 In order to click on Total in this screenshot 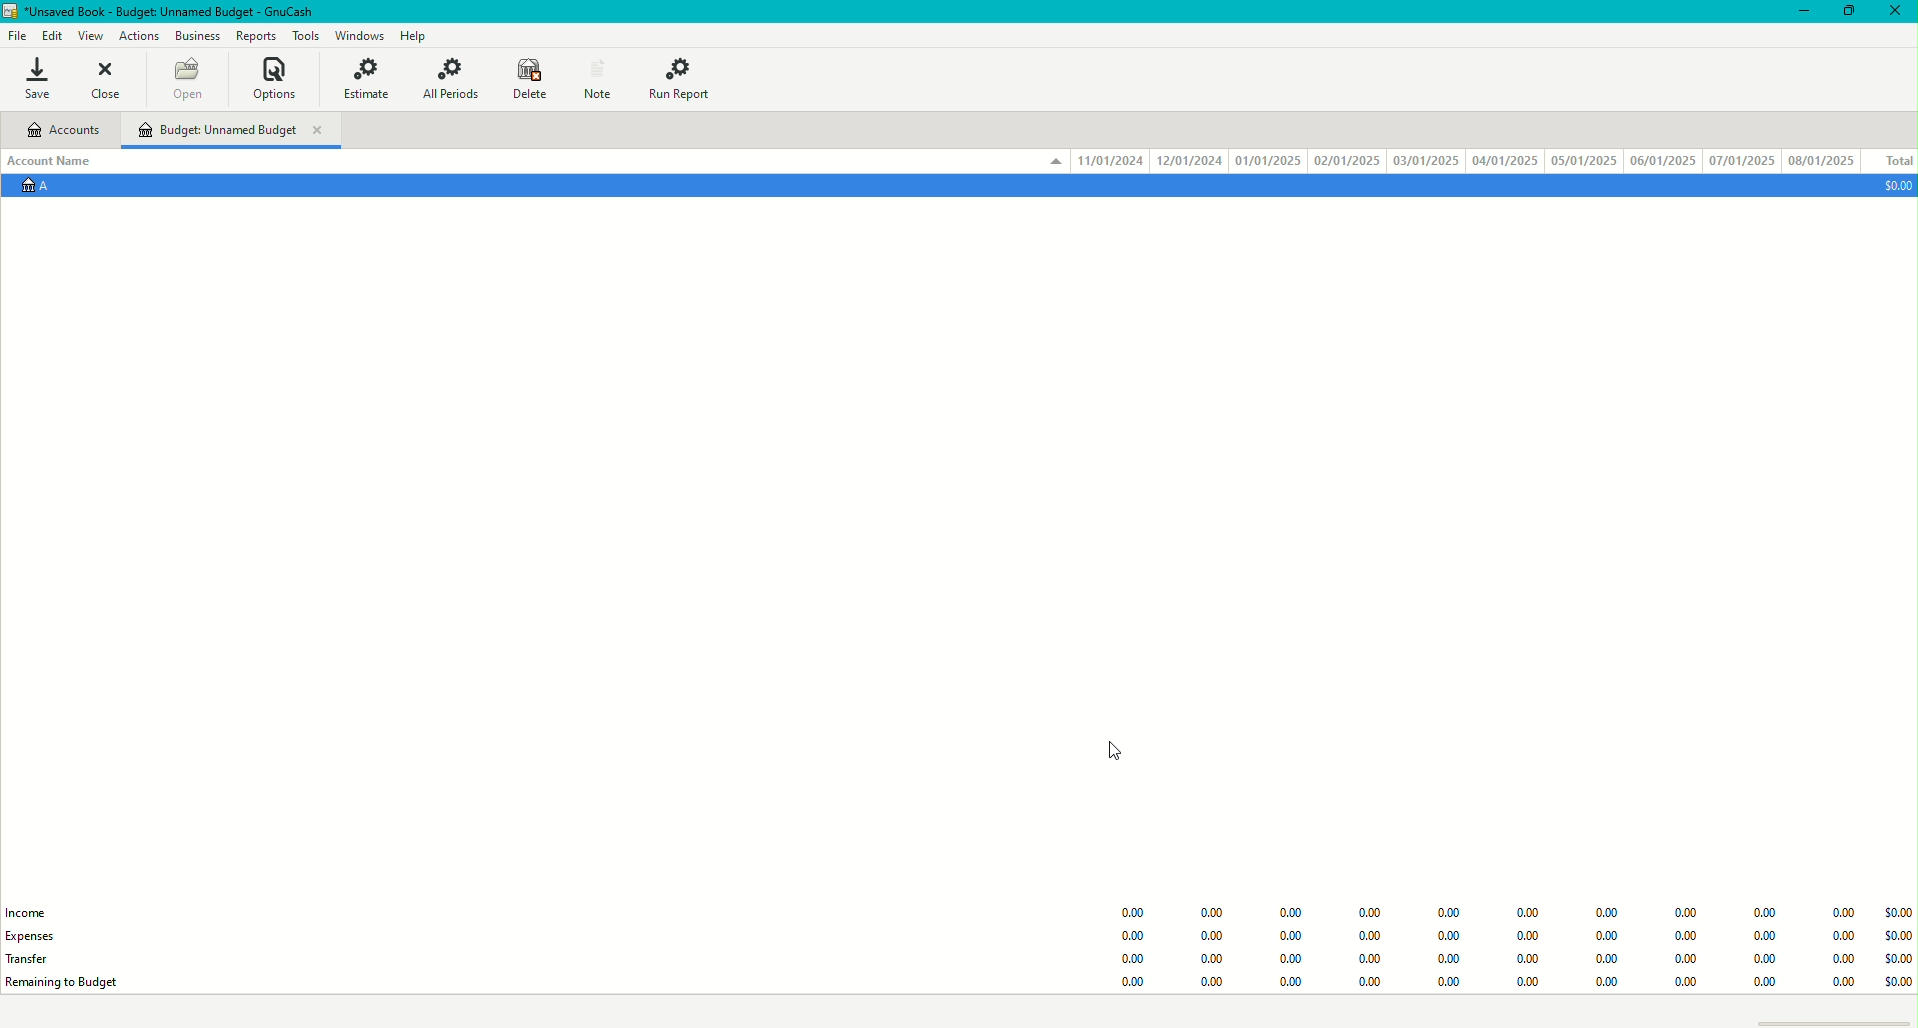, I will do `click(1897, 161)`.